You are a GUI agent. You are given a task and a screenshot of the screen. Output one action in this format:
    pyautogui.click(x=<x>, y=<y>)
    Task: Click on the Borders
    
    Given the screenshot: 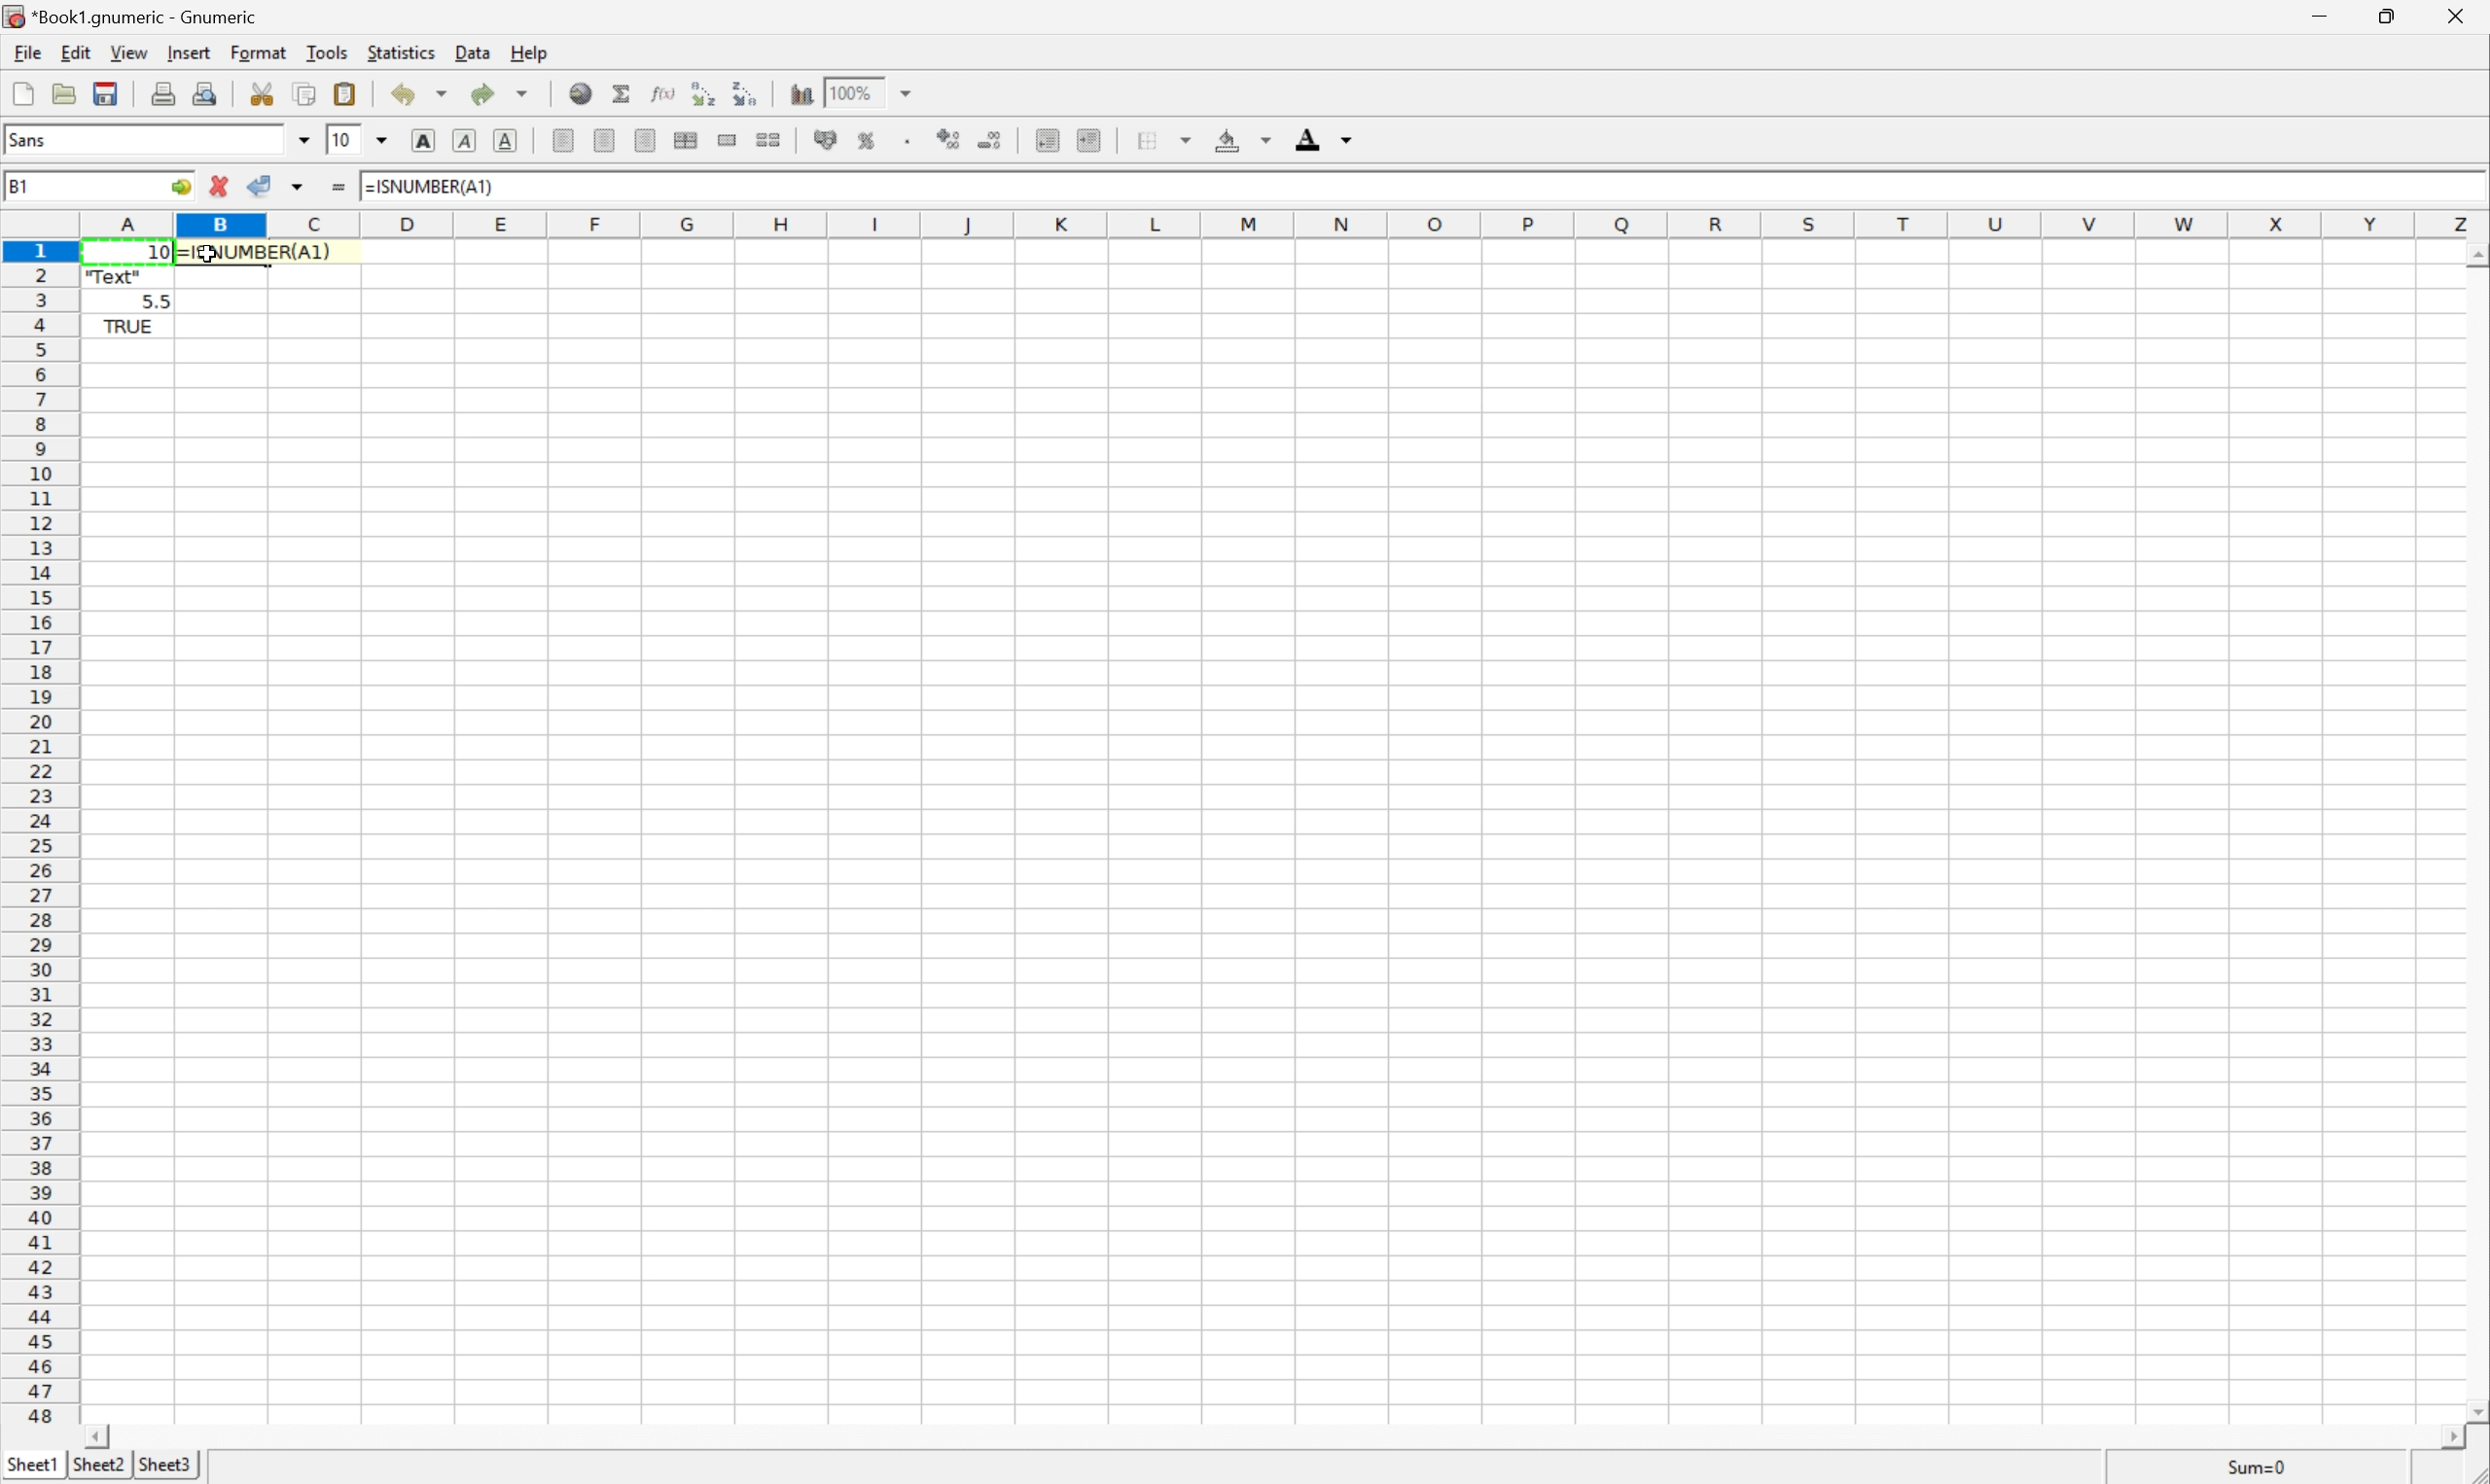 What is the action you would take?
    pyautogui.click(x=1163, y=139)
    